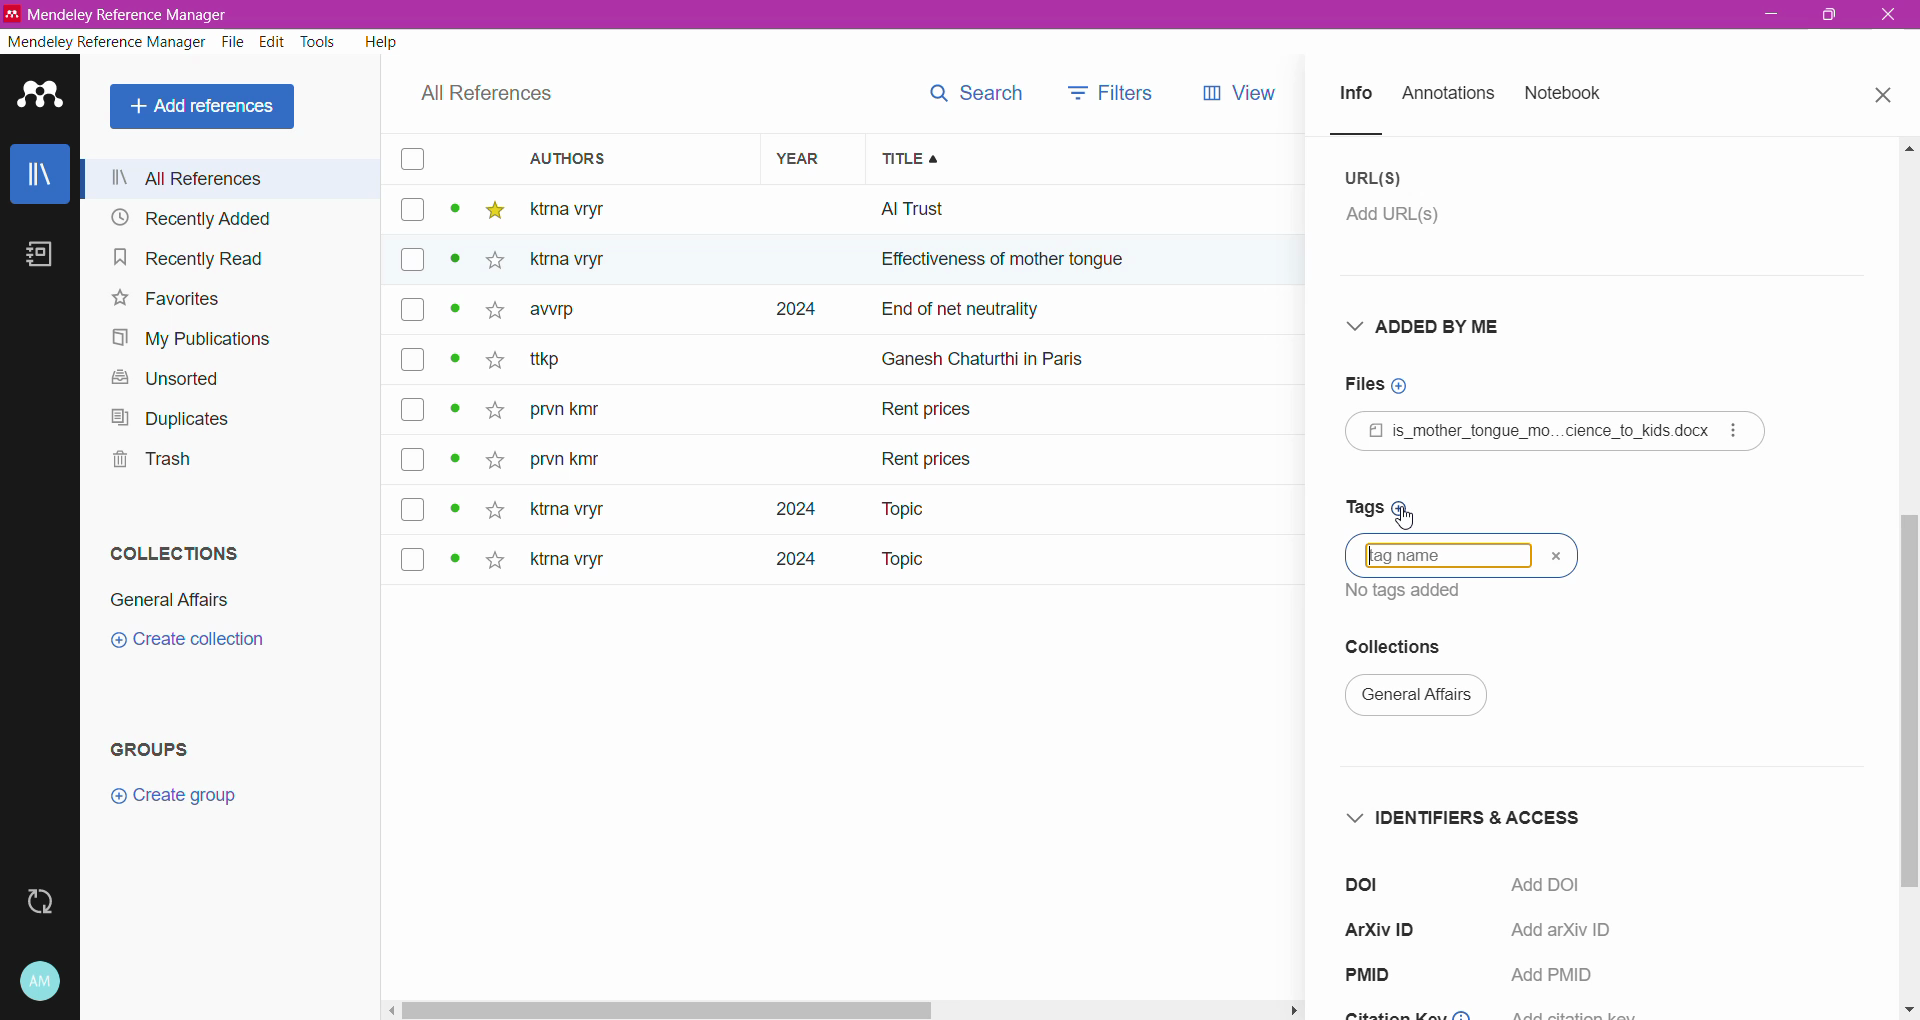 The height and width of the screenshot is (1020, 1920). What do you see at coordinates (900, 561) in the screenshot?
I see `Topic` at bounding box center [900, 561].